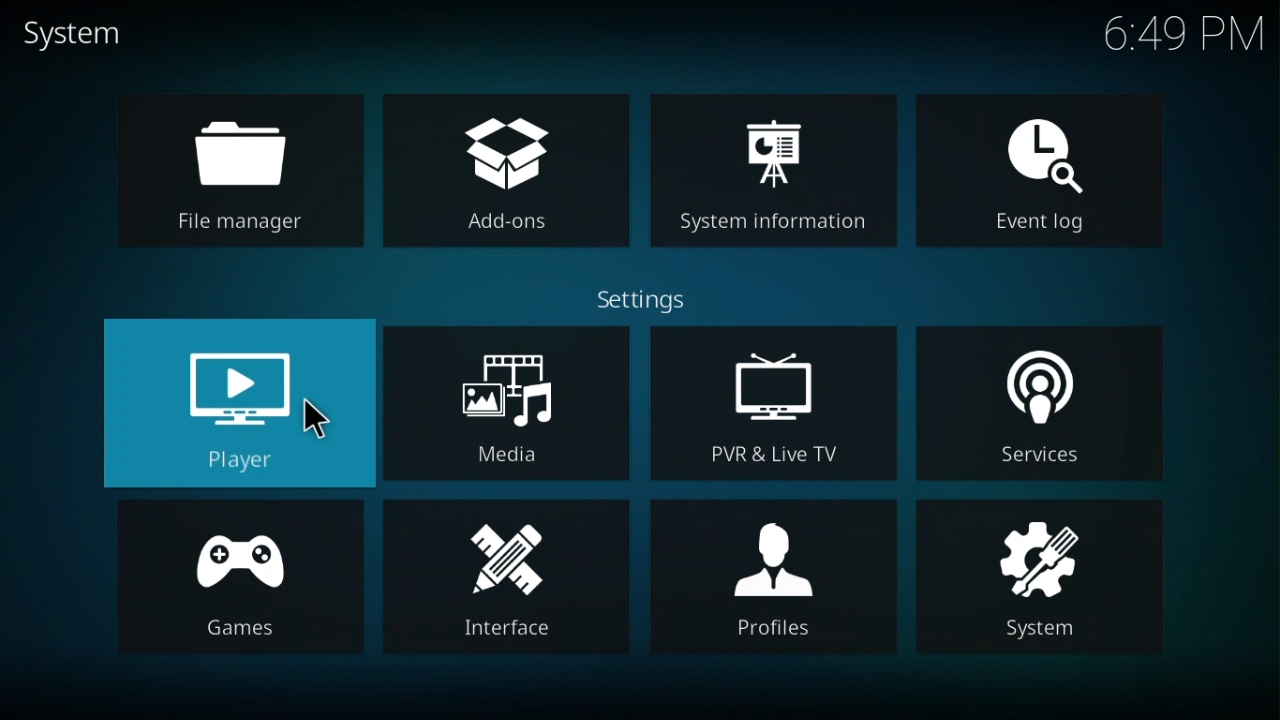 The width and height of the screenshot is (1280, 720). What do you see at coordinates (511, 169) in the screenshot?
I see `Add-ons` at bounding box center [511, 169].